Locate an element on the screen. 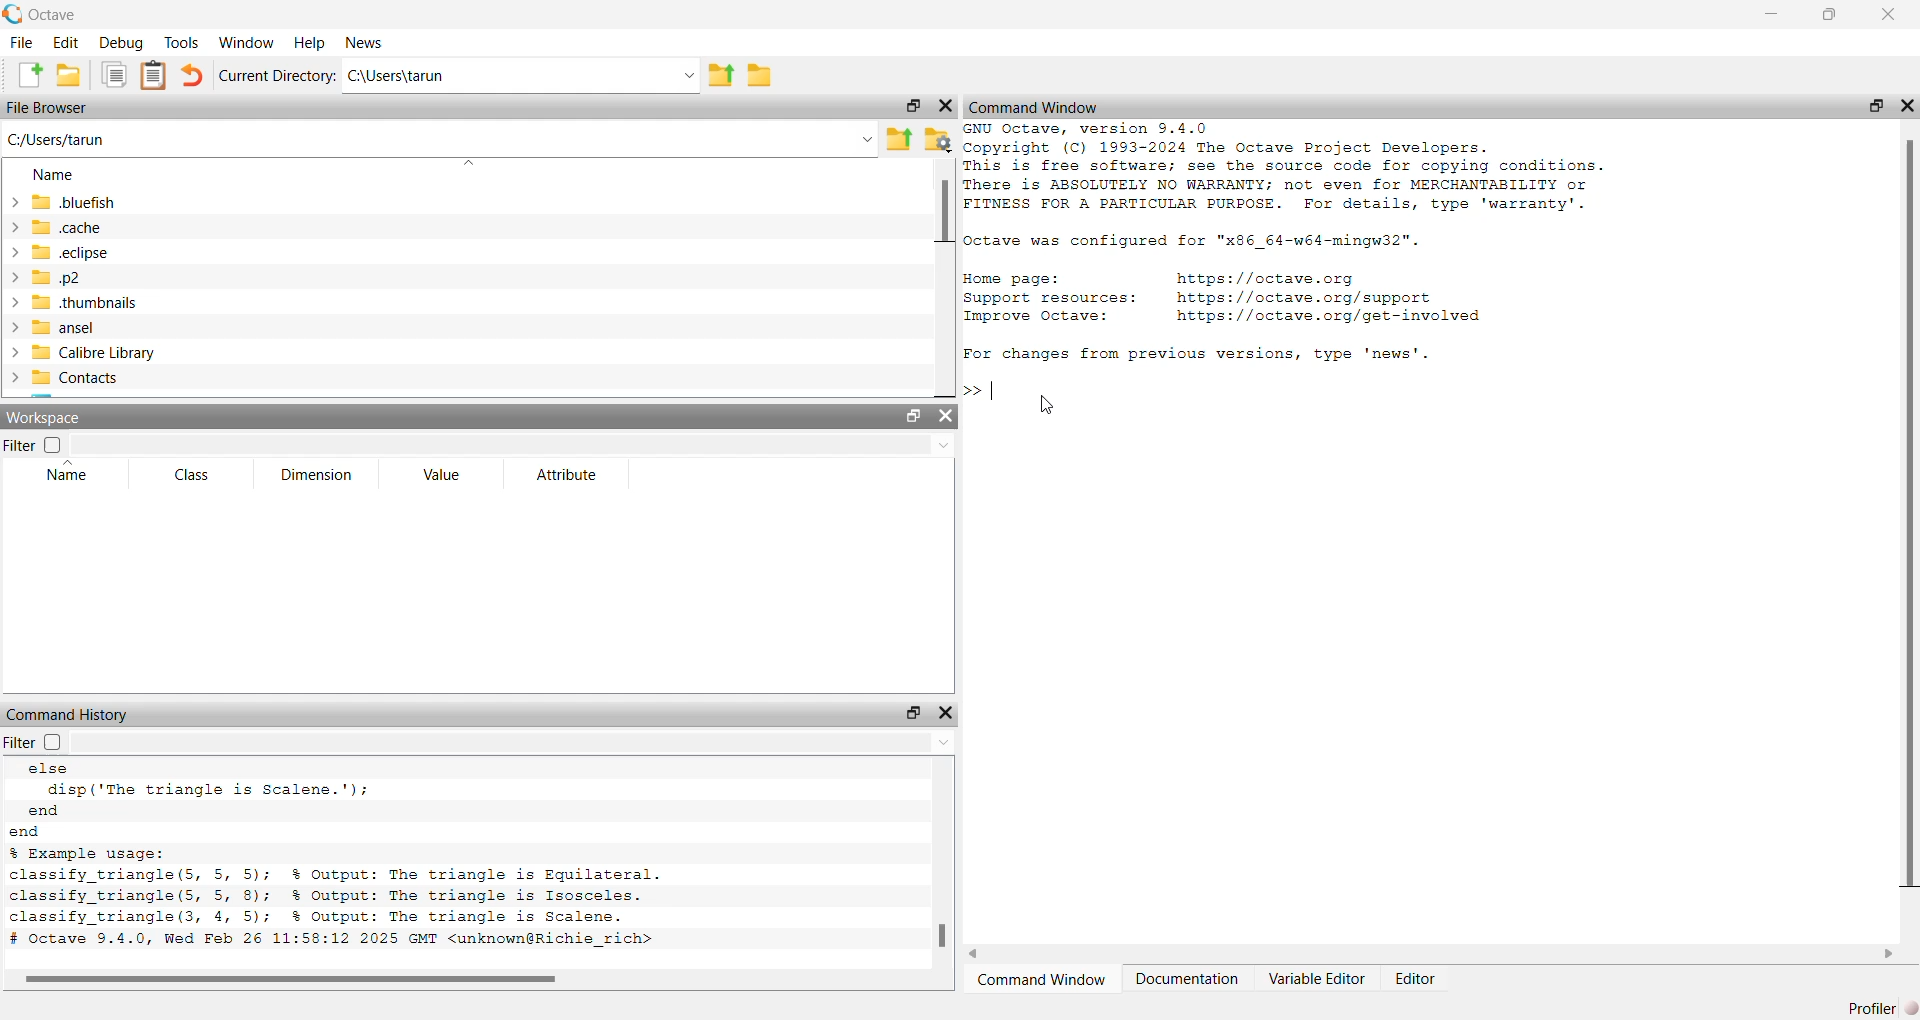 This screenshot has height=1020, width=1920. details of version and copyright of octave is located at coordinates (1342, 170).